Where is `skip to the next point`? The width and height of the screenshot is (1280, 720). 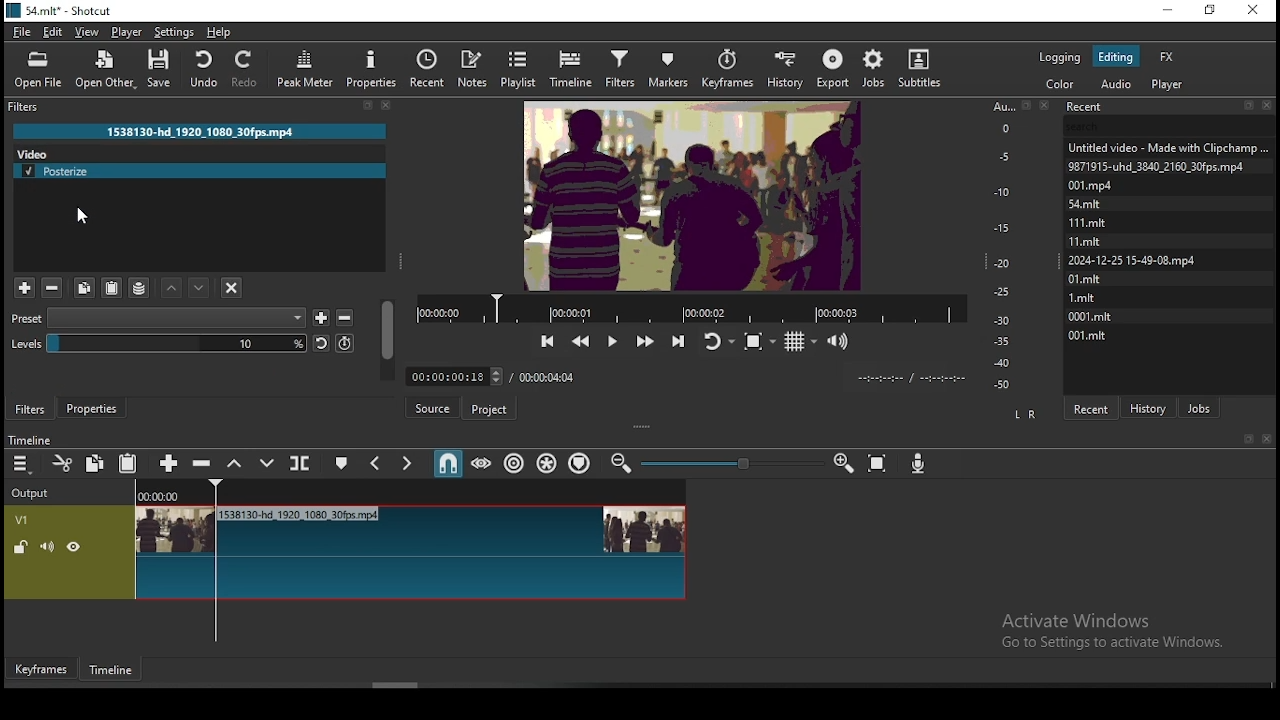
skip to the next point is located at coordinates (677, 341).